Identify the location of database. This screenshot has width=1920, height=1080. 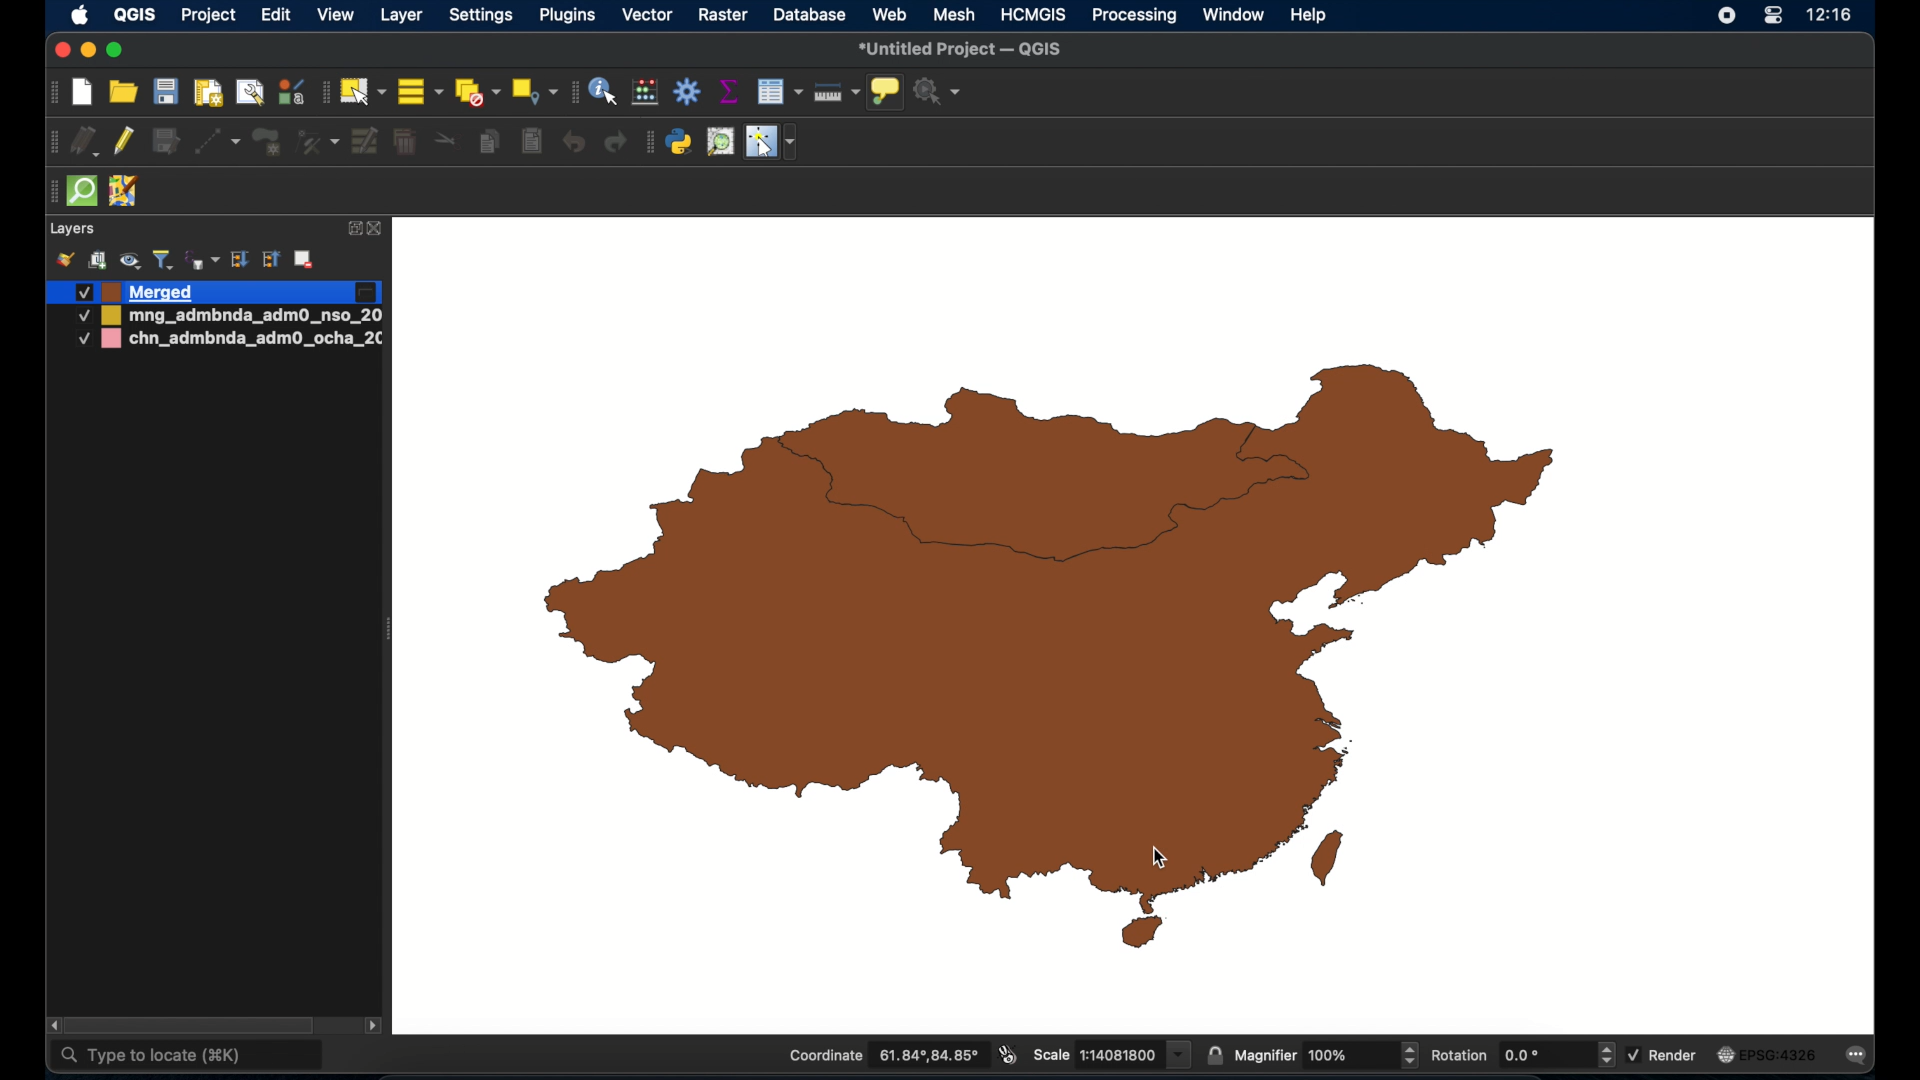
(810, 16).